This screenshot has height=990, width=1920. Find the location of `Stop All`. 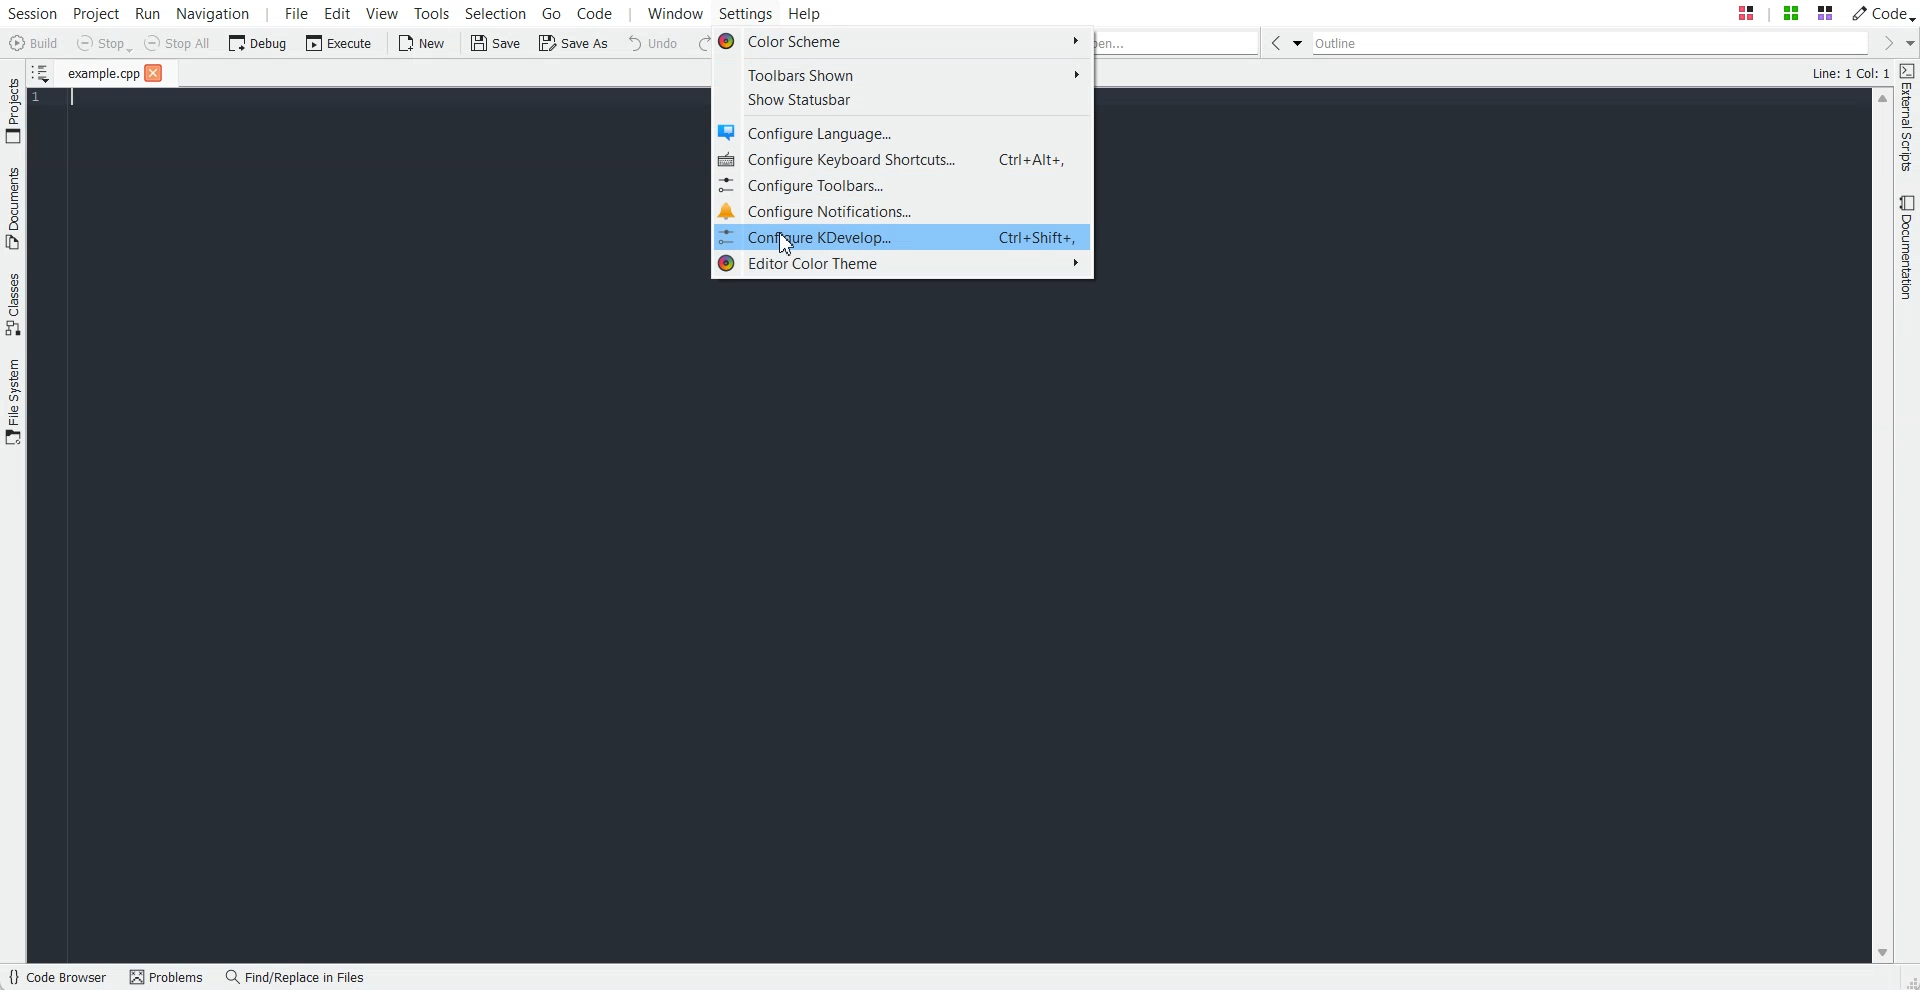

Stop All is located at coordinates (176, 43).